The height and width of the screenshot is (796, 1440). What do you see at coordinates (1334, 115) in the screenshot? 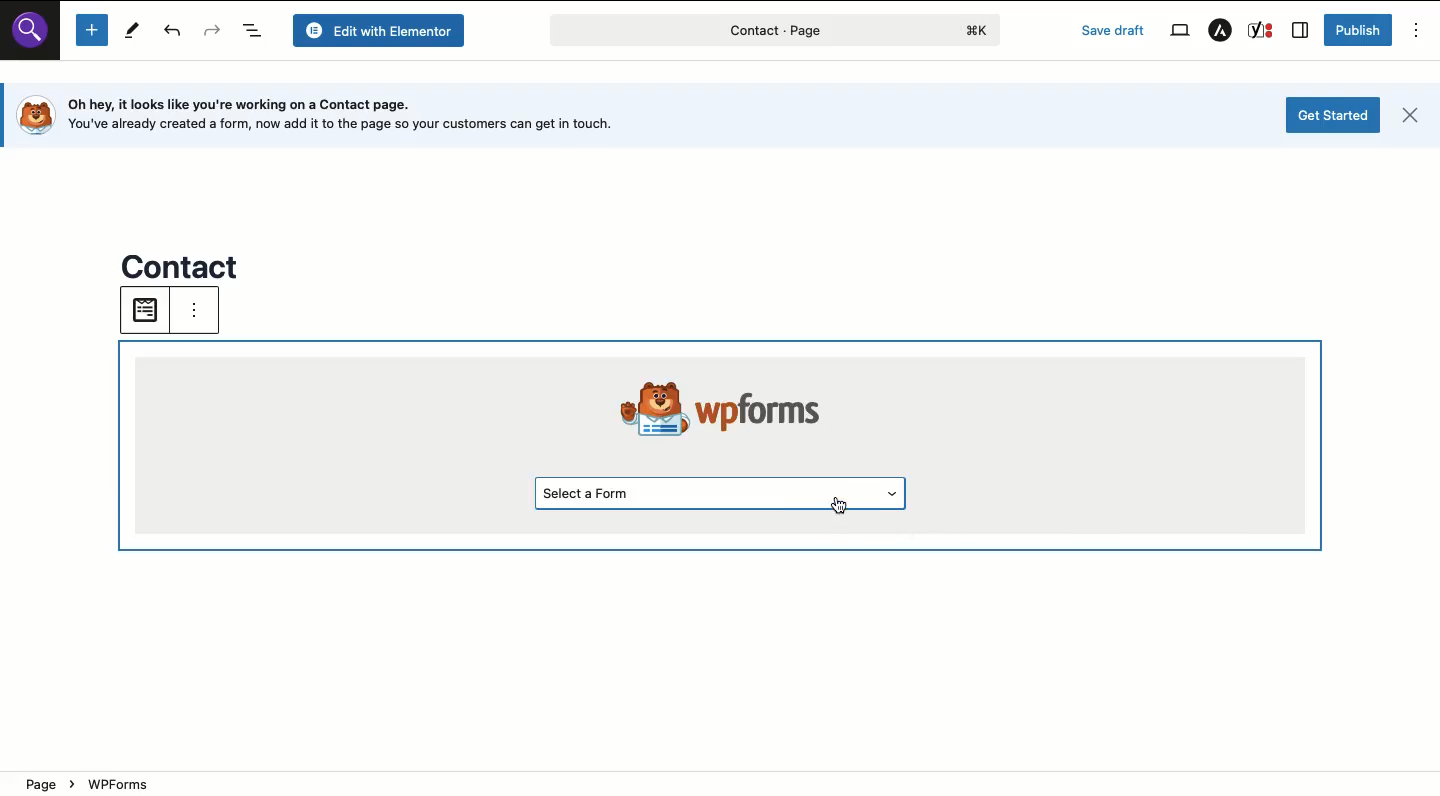
I see `Get started` at bounding box center [1334, 115].